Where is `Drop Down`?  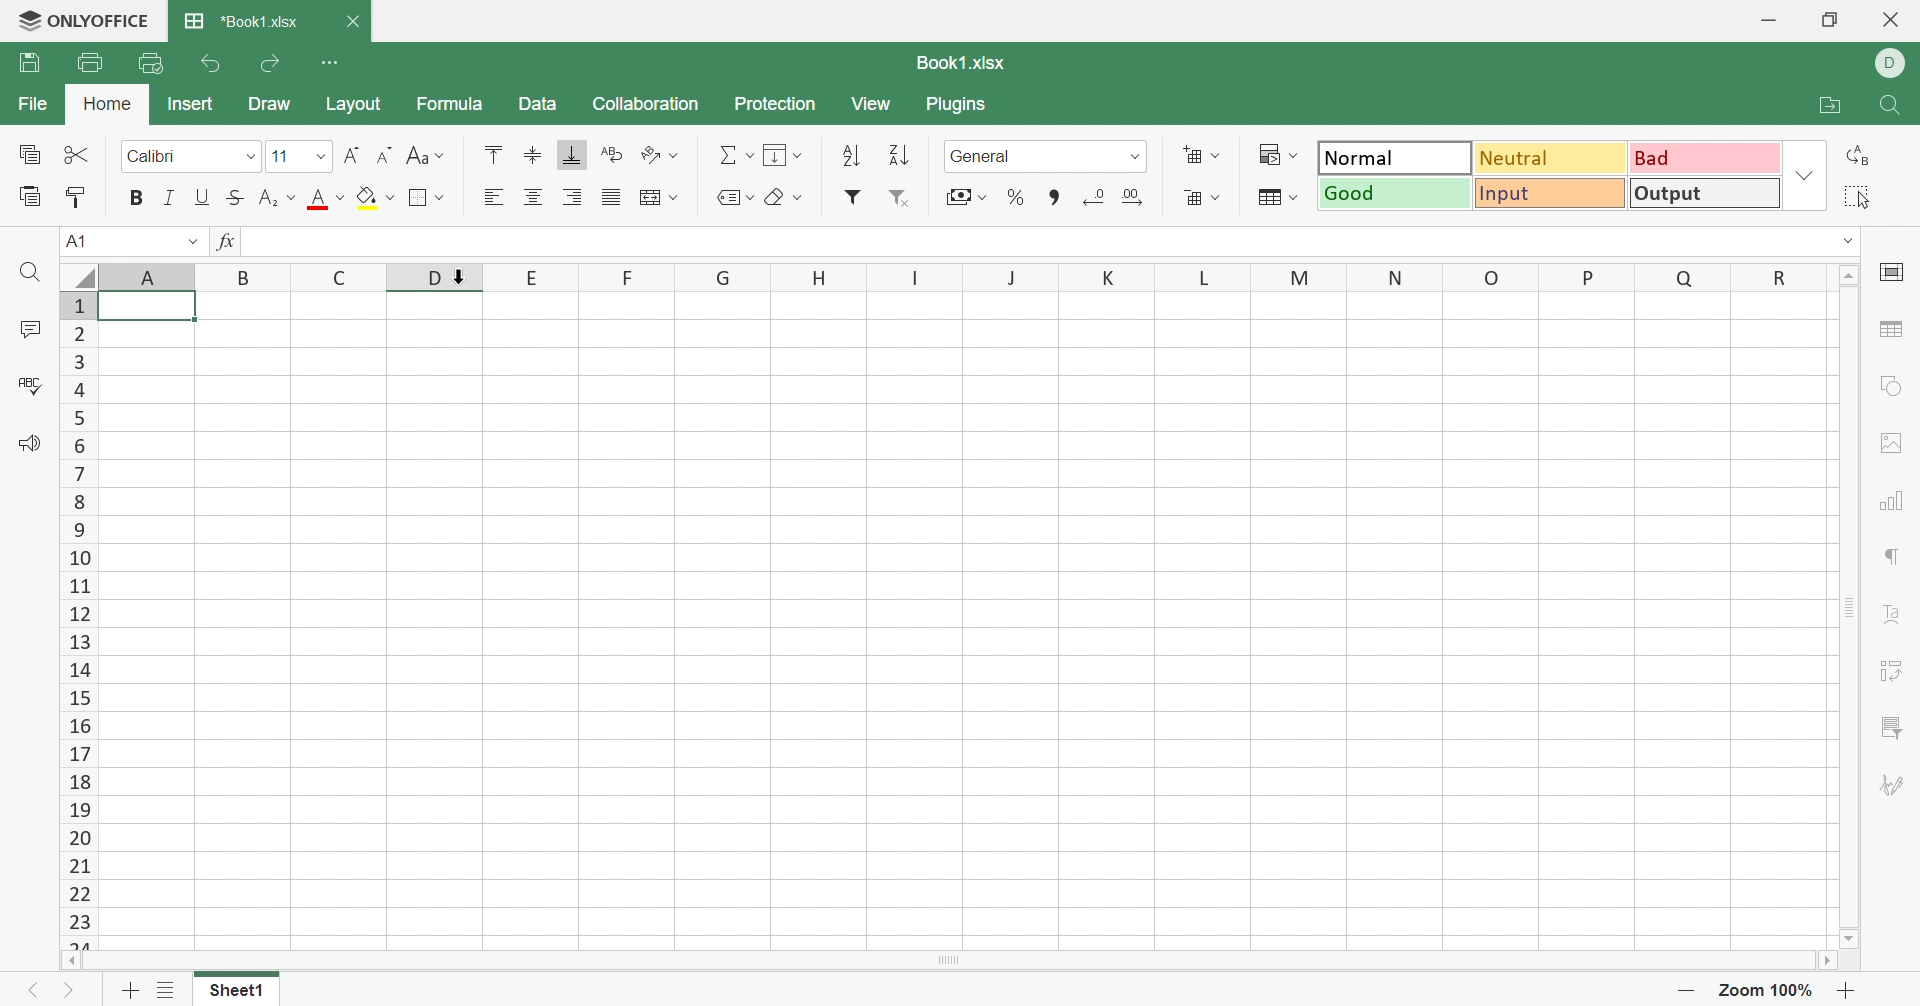 Drop Down is located at coordinates (798, 155).